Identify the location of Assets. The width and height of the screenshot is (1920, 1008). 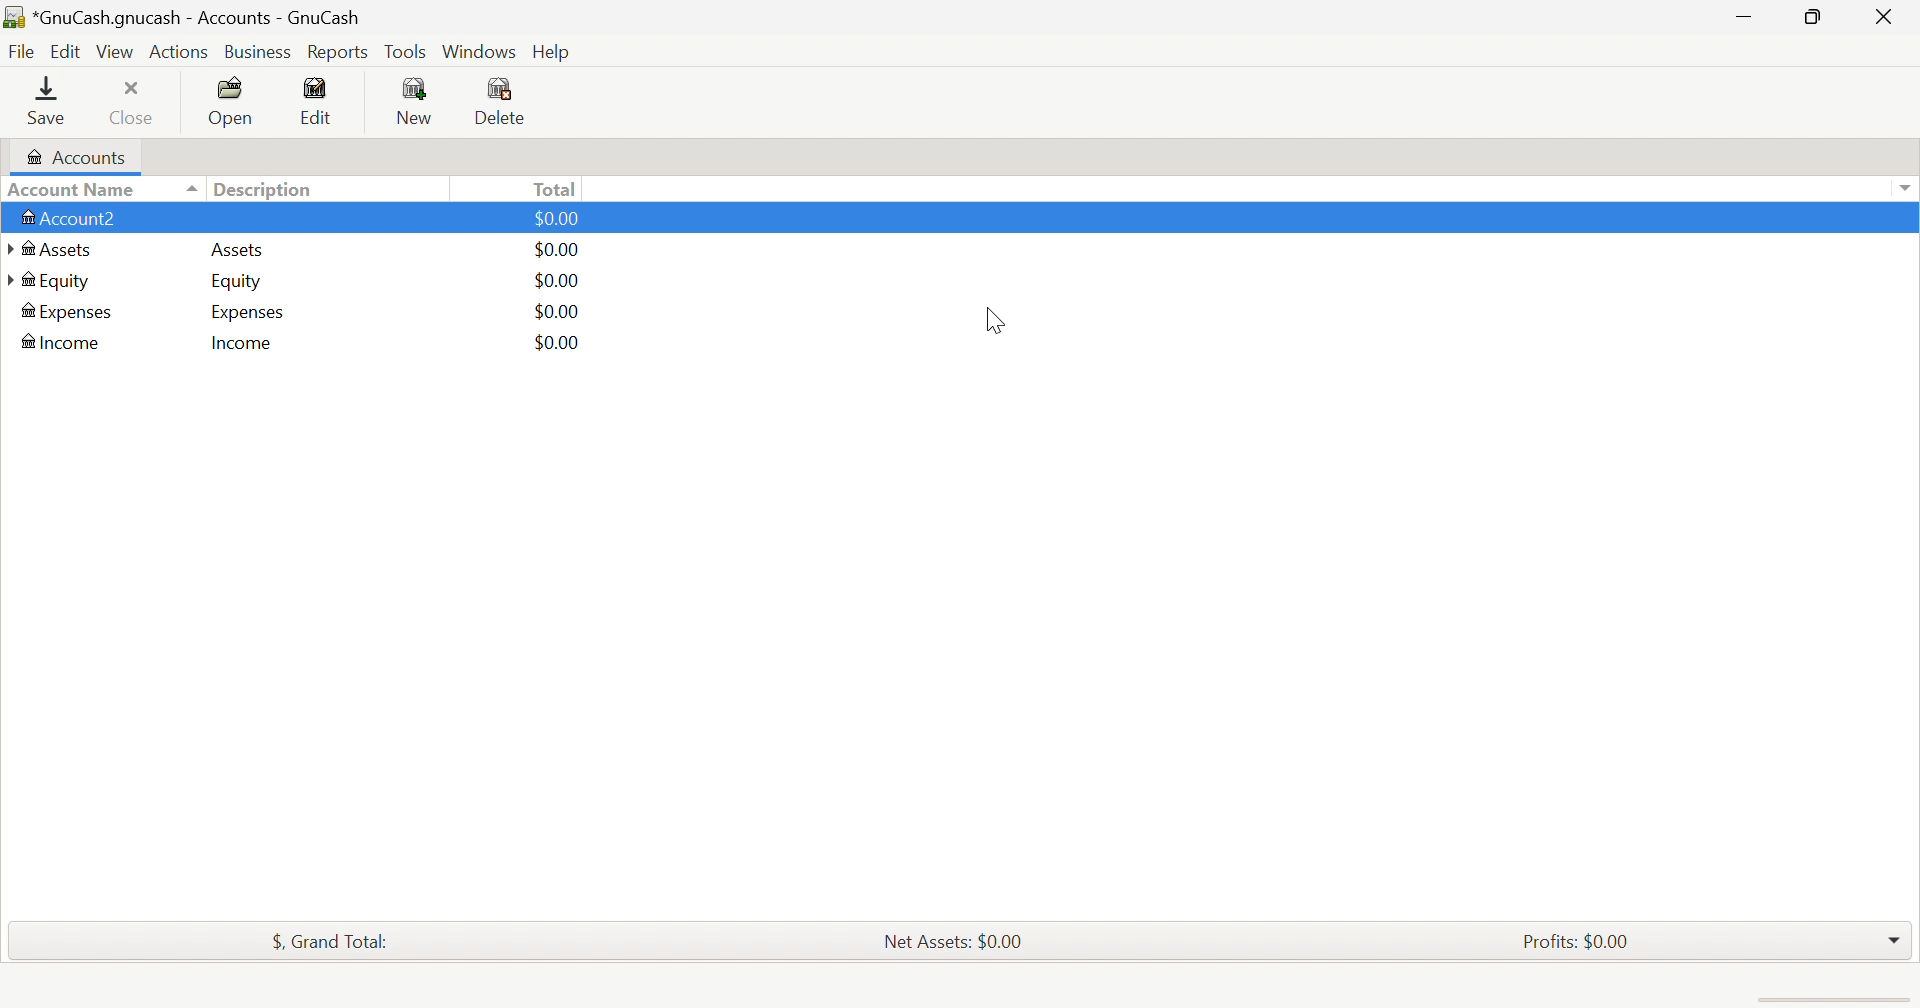
(56, 251).